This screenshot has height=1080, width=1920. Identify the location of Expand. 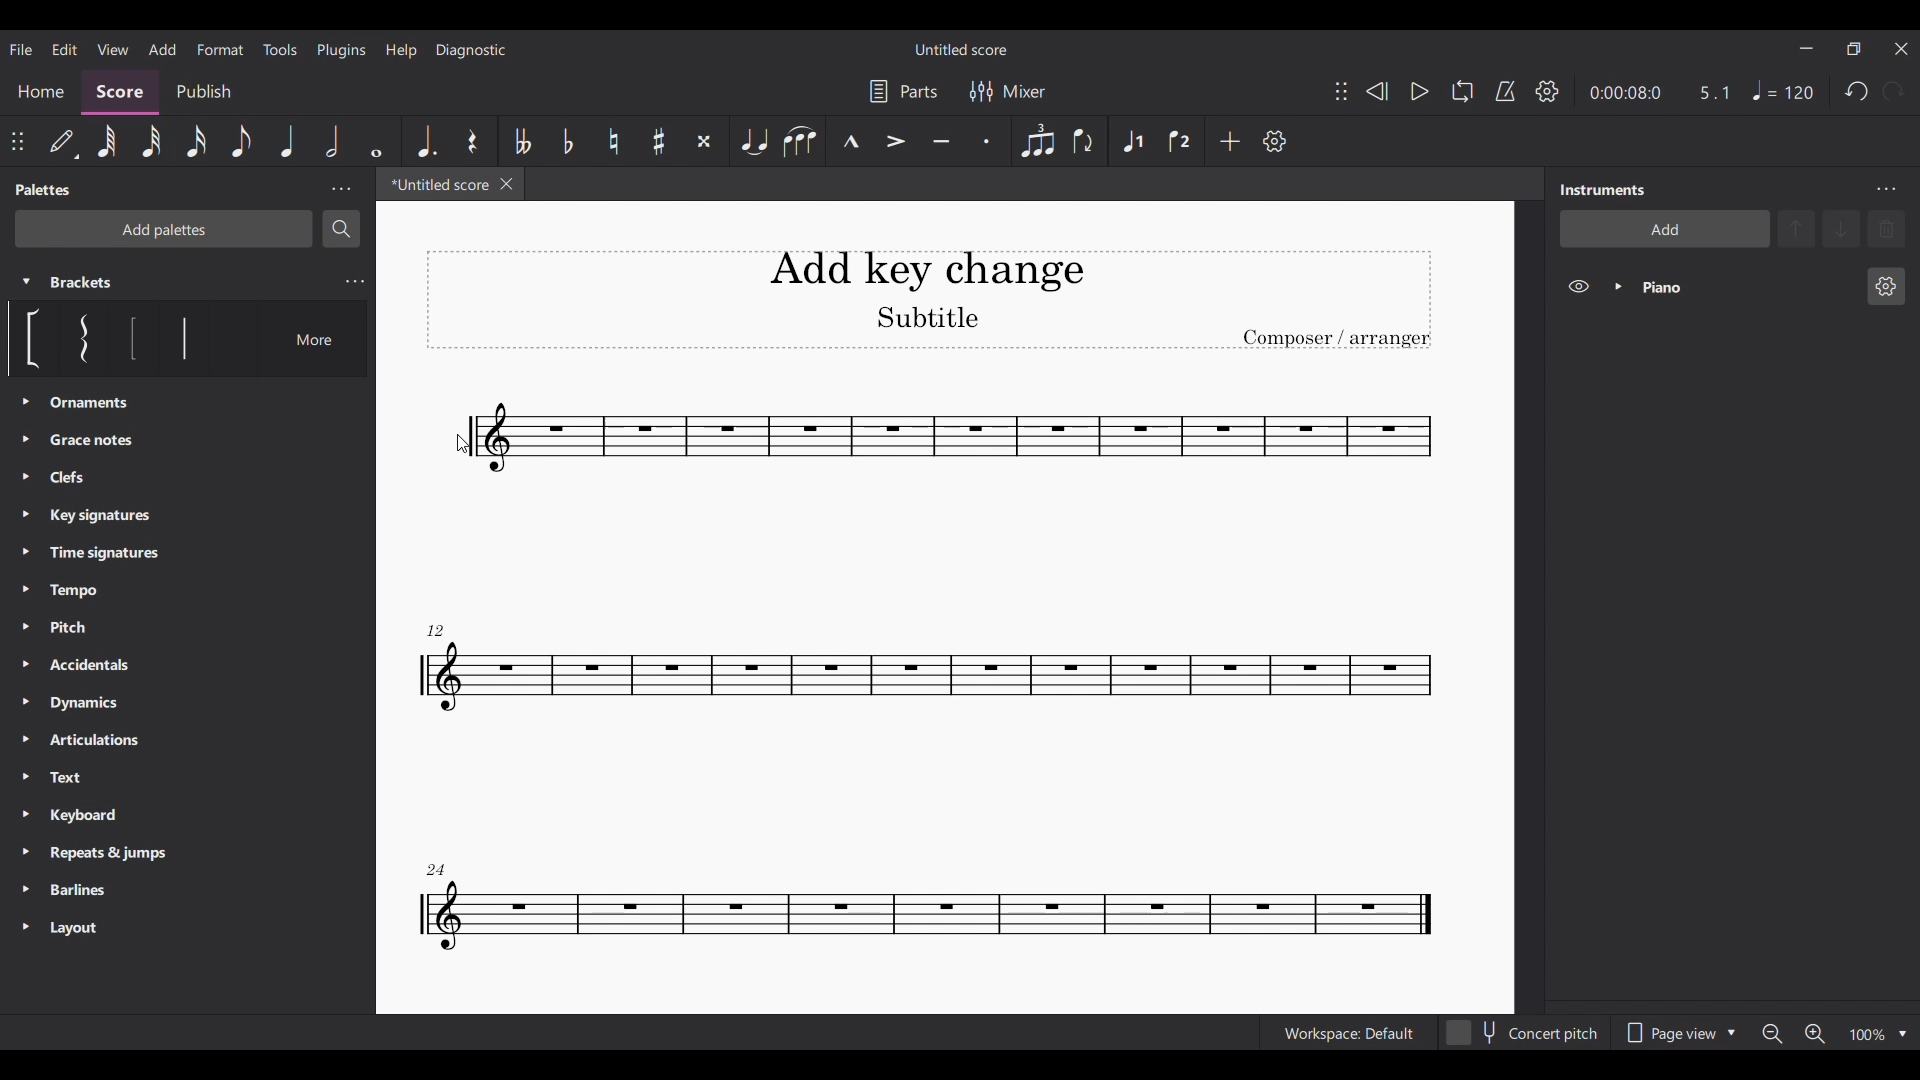
(1619, 286).